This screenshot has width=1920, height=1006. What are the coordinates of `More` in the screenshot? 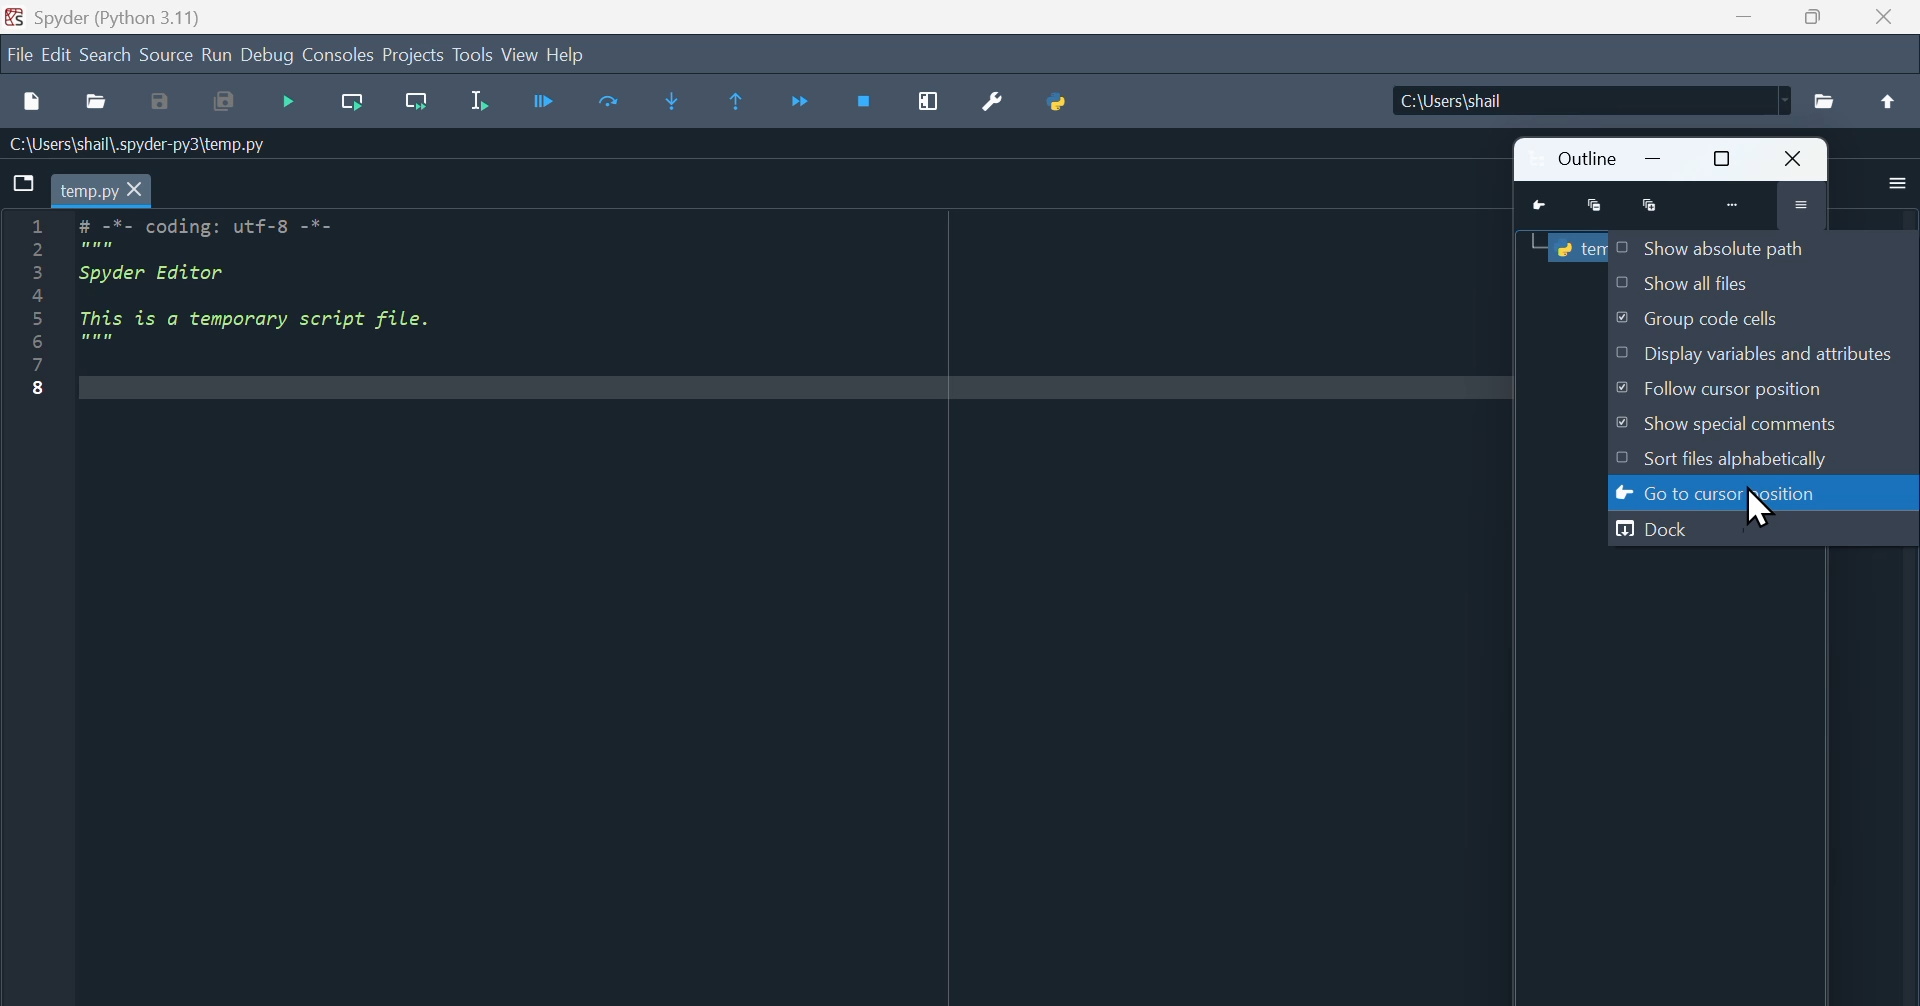 It's located at (1734, 204).